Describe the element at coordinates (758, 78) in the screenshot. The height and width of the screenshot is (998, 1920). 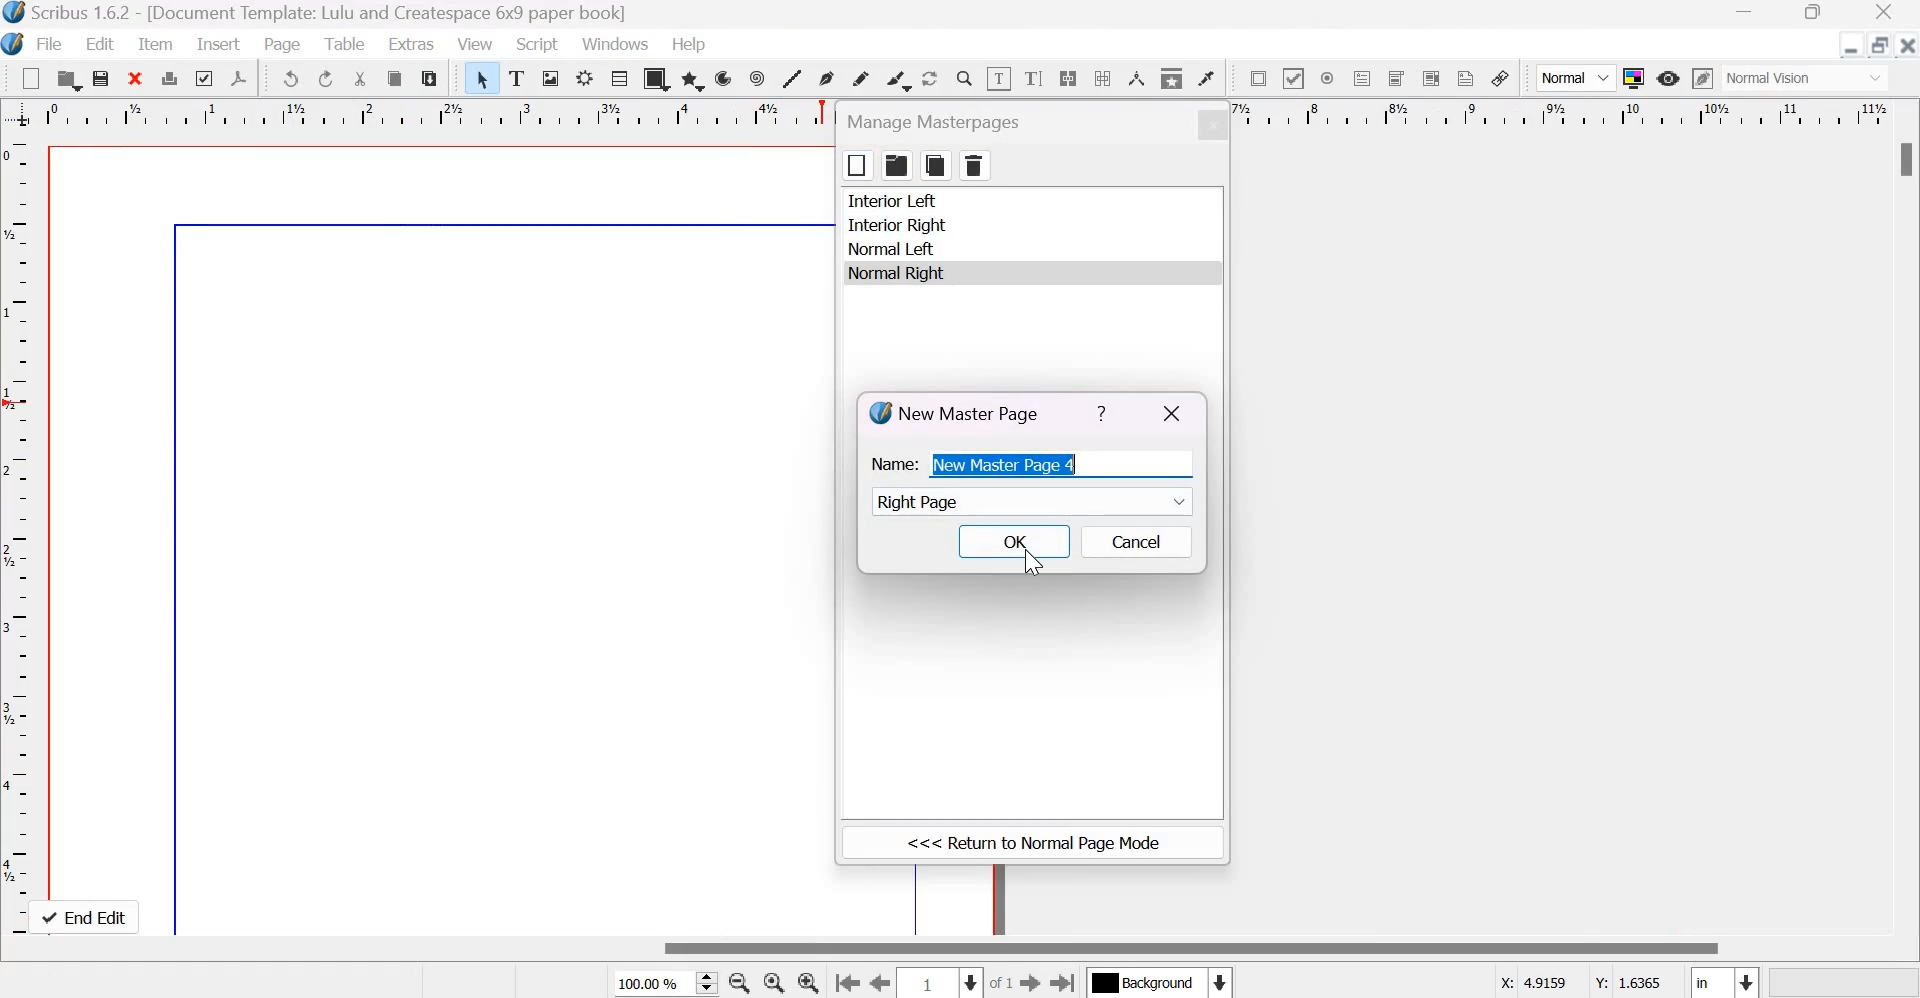
I see `spiral` at that location.